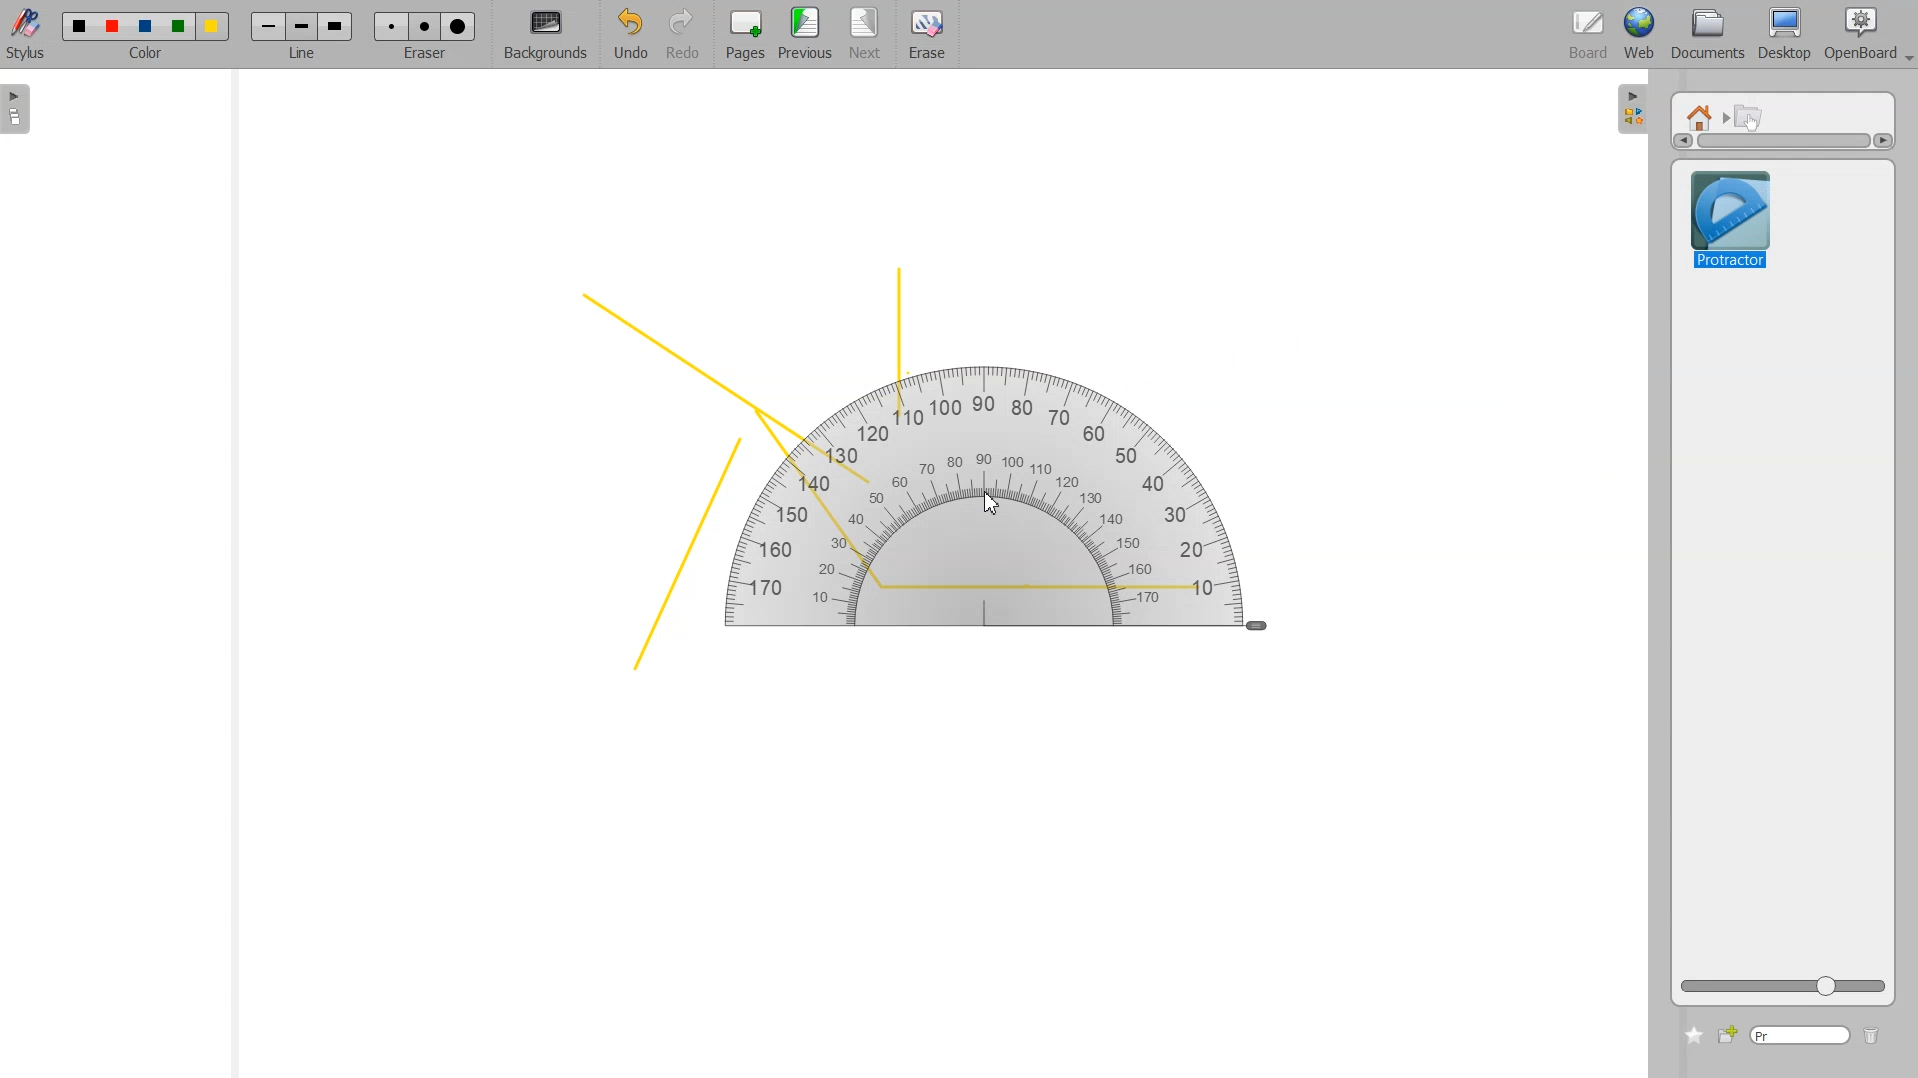  I want to click on eraser, so click(422, 59).